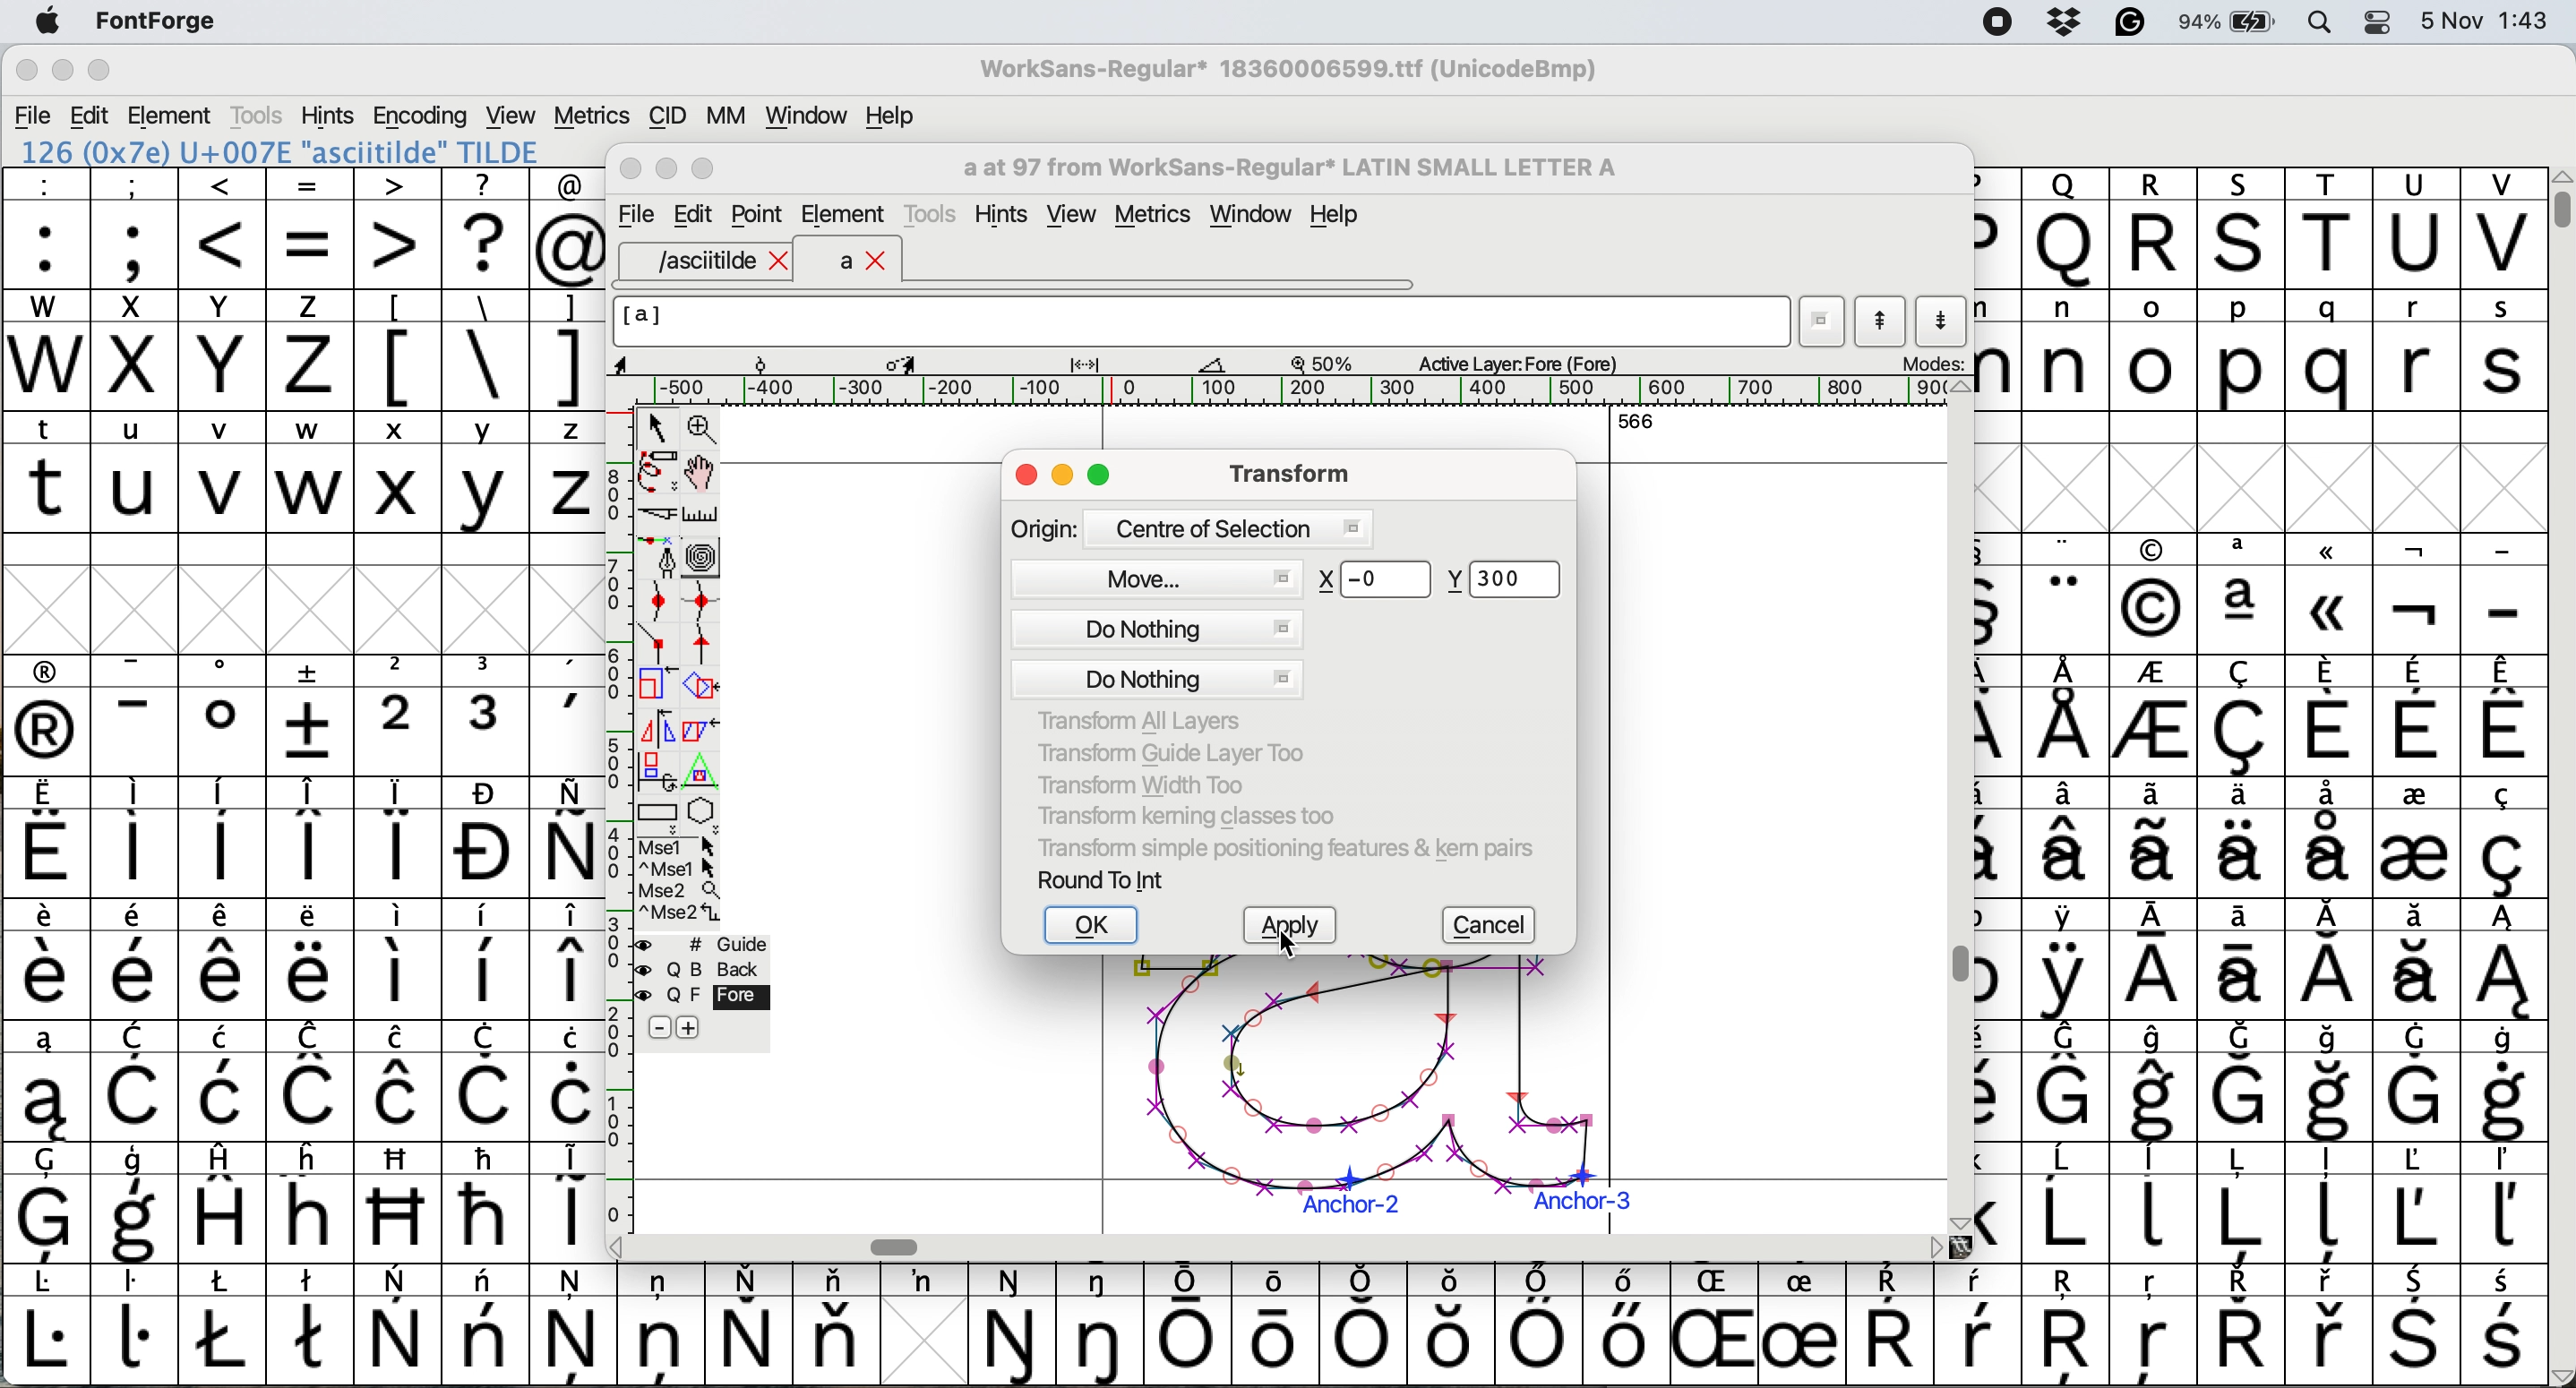 This screenshot has width=2576, height=1388. I want to click on draw freehand curve, so click(656, 471).